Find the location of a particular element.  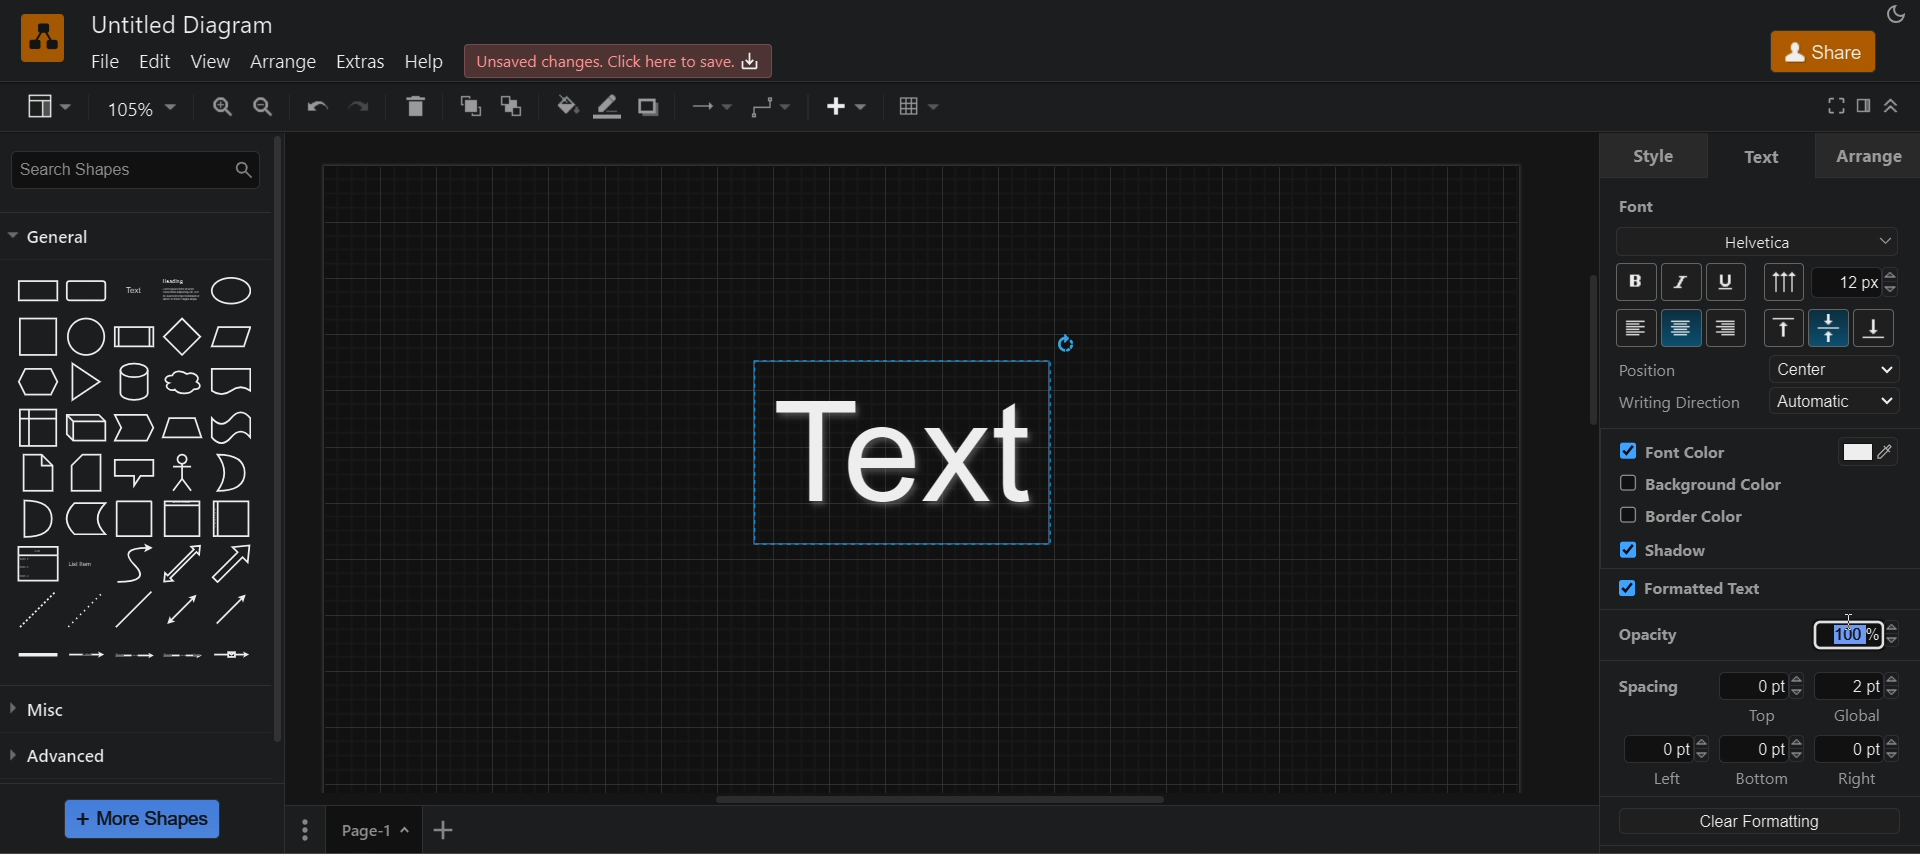

horizontal container is located at coordinates (233, 519).